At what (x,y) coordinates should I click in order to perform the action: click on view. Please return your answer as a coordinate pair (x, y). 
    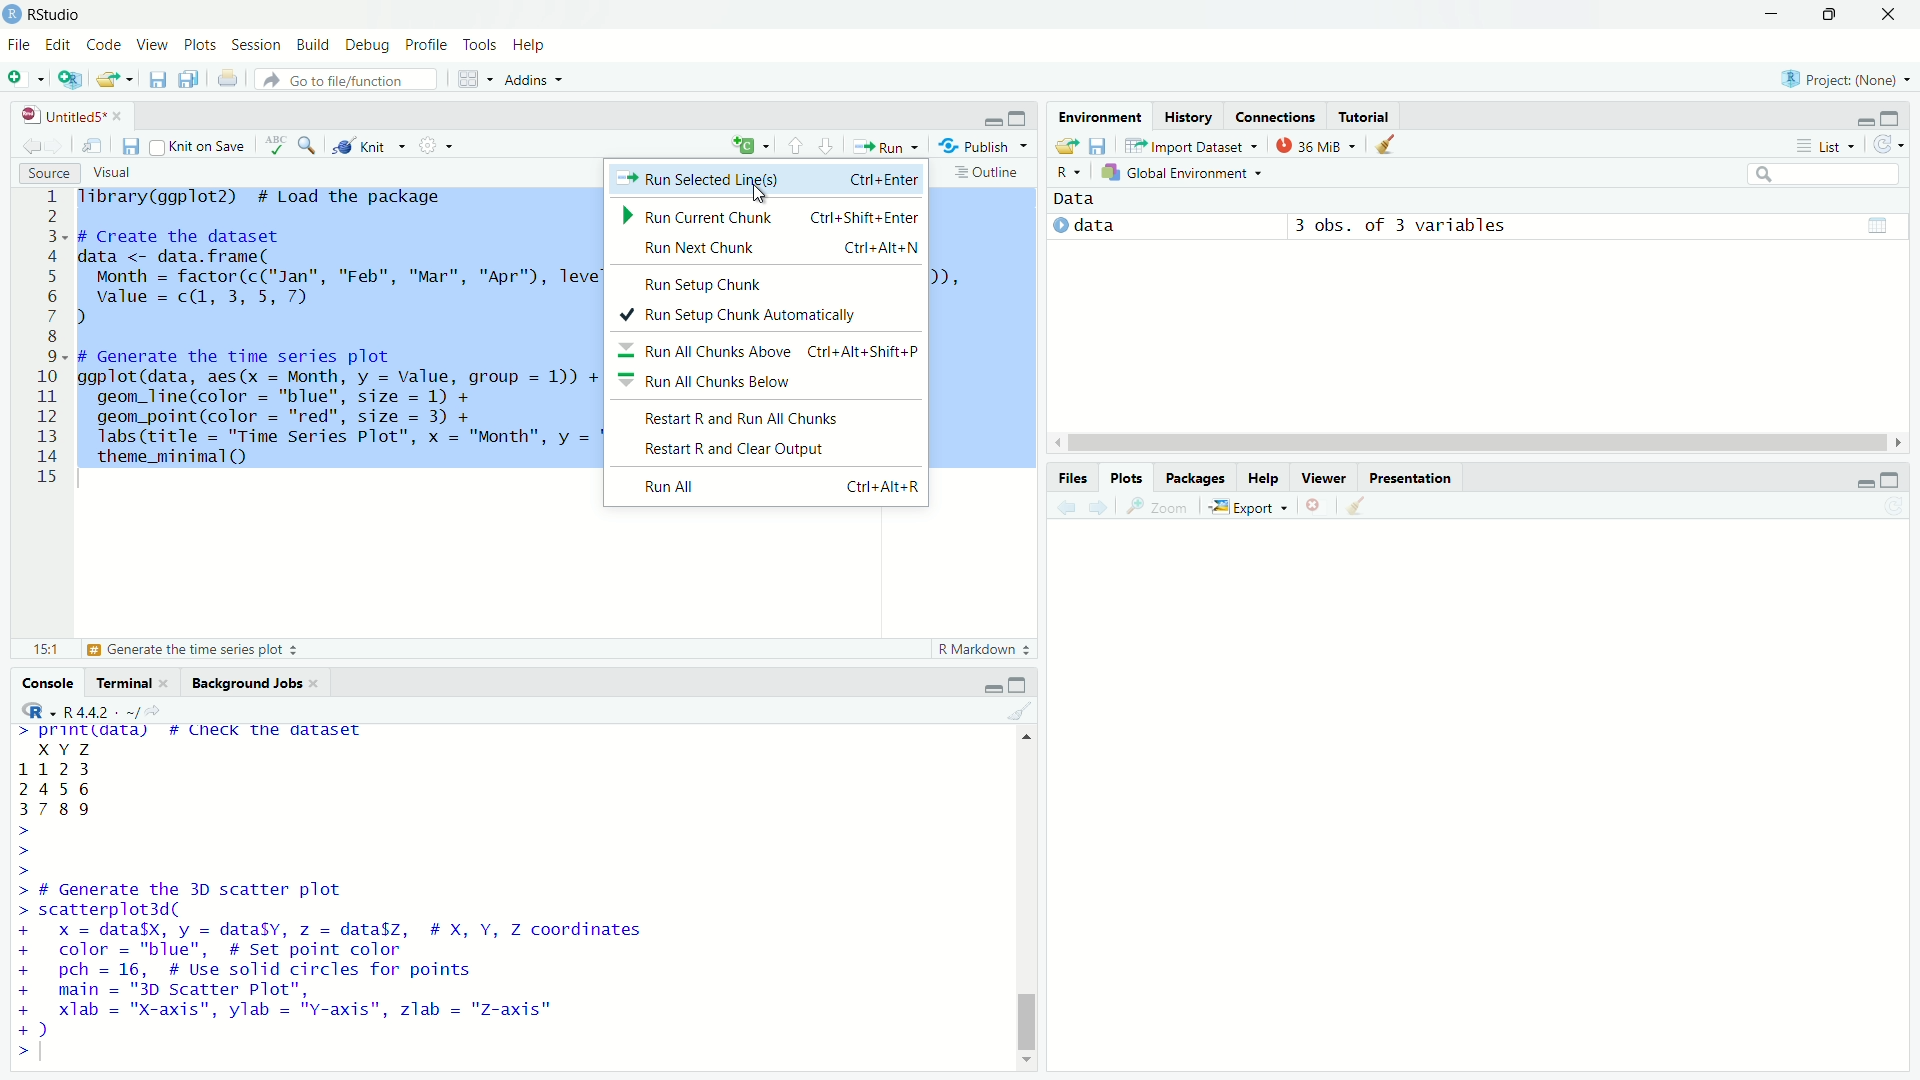
    Looking at the image, I should click on (152, 43).